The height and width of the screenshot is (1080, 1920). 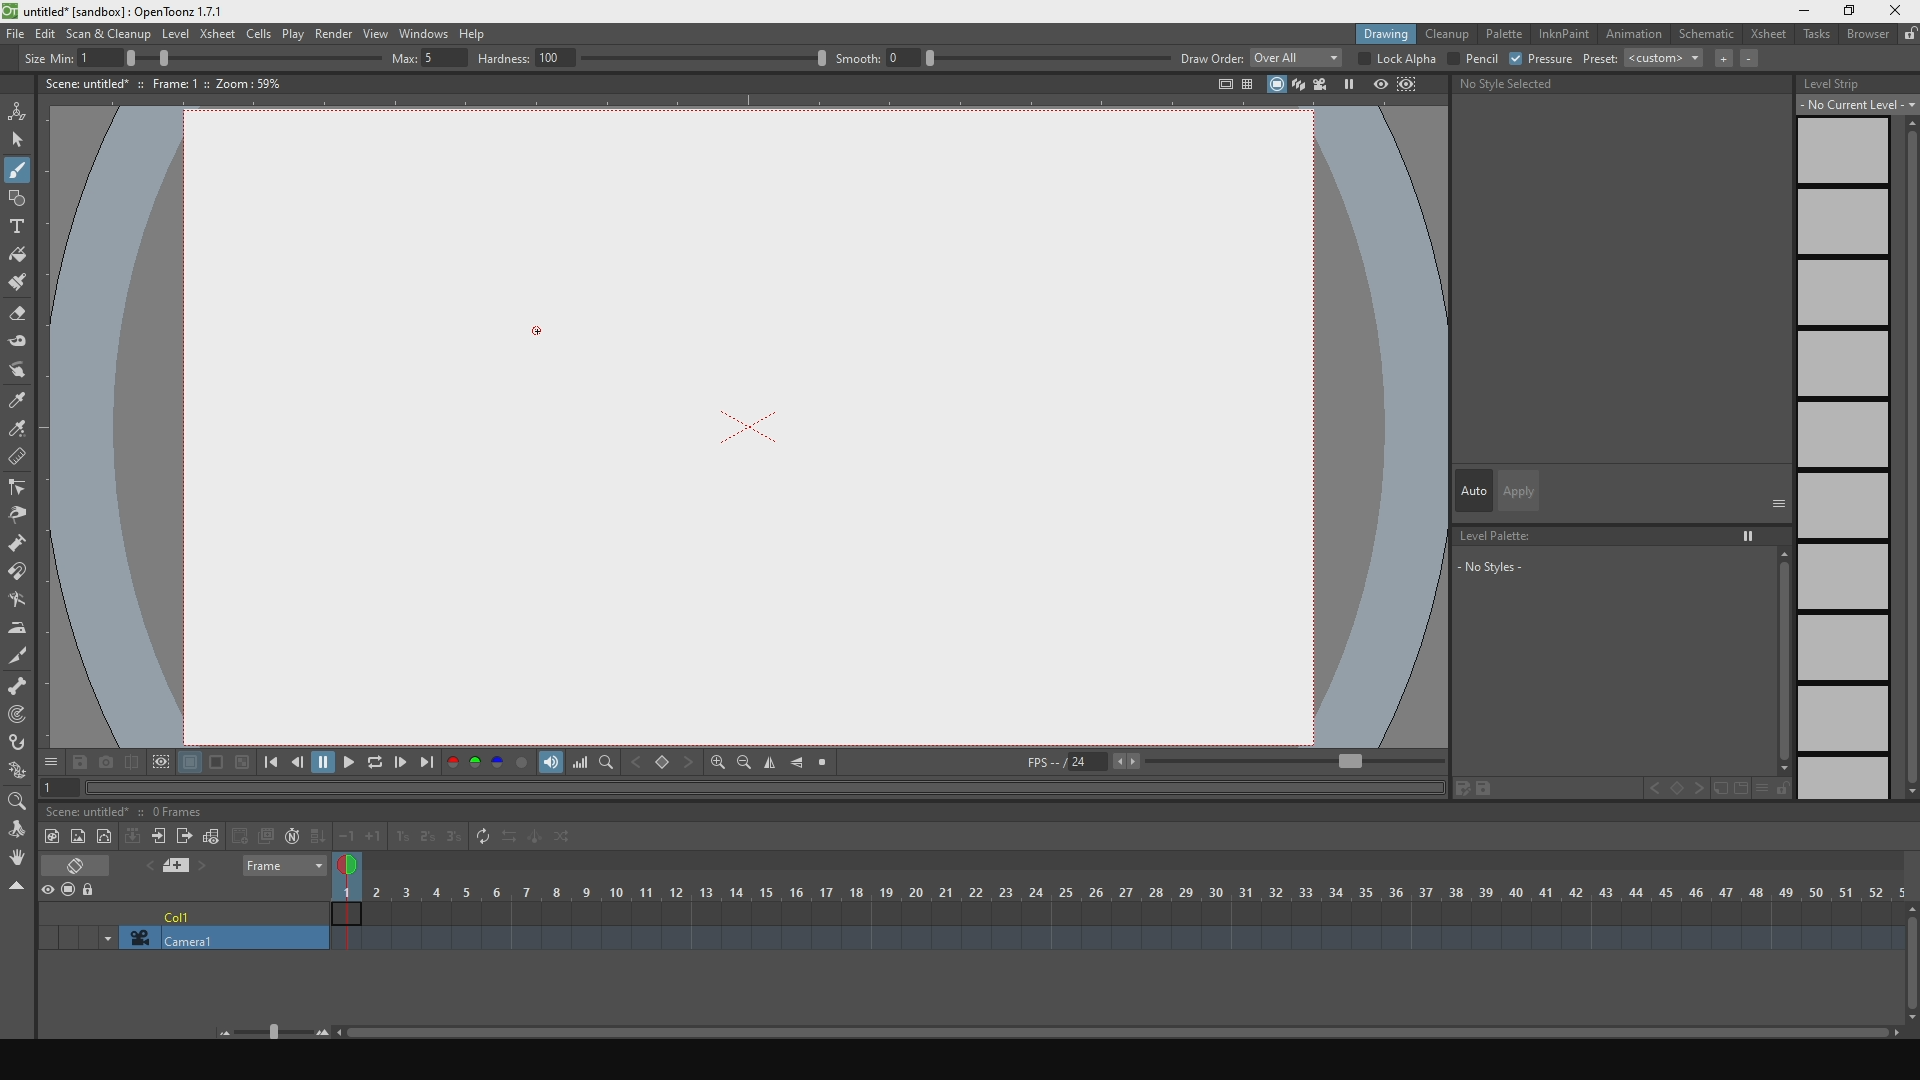 I want to click on backward and forward, so click(x=664, y=763).